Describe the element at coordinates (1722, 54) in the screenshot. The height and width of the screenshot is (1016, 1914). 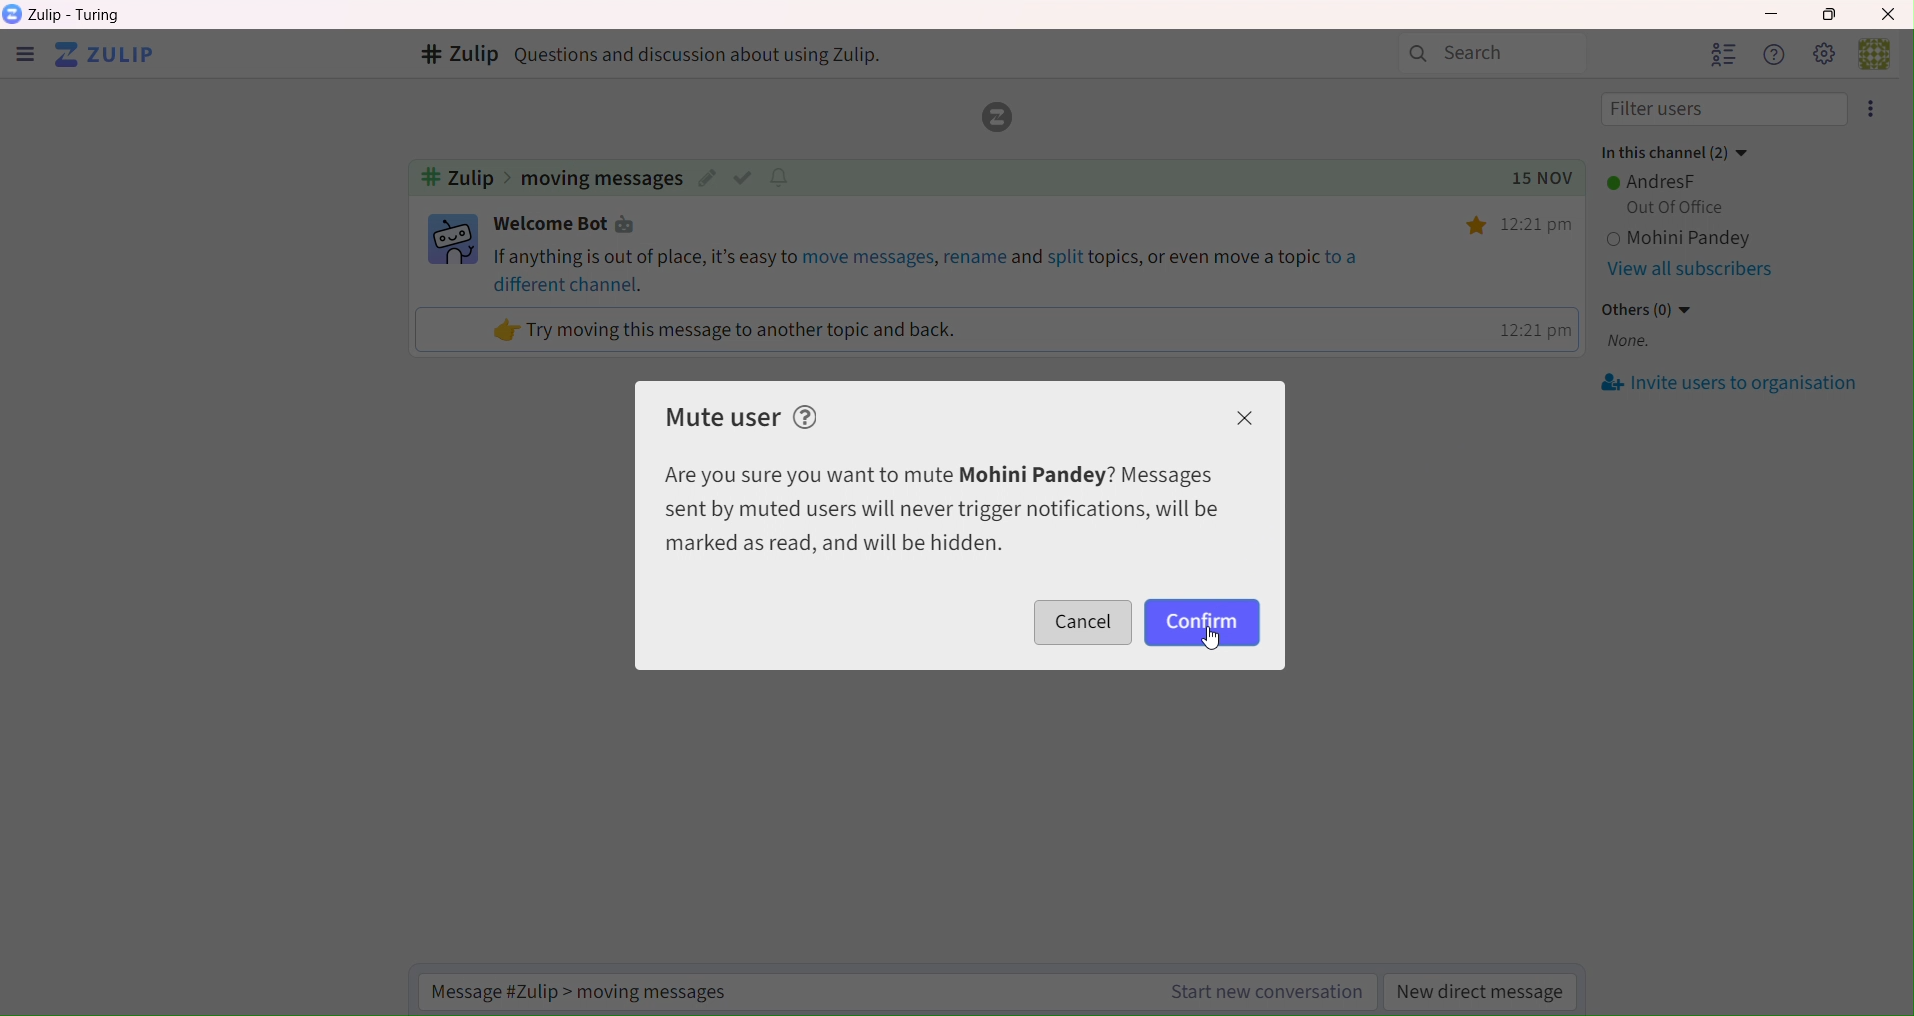
I see `Users` at that location.